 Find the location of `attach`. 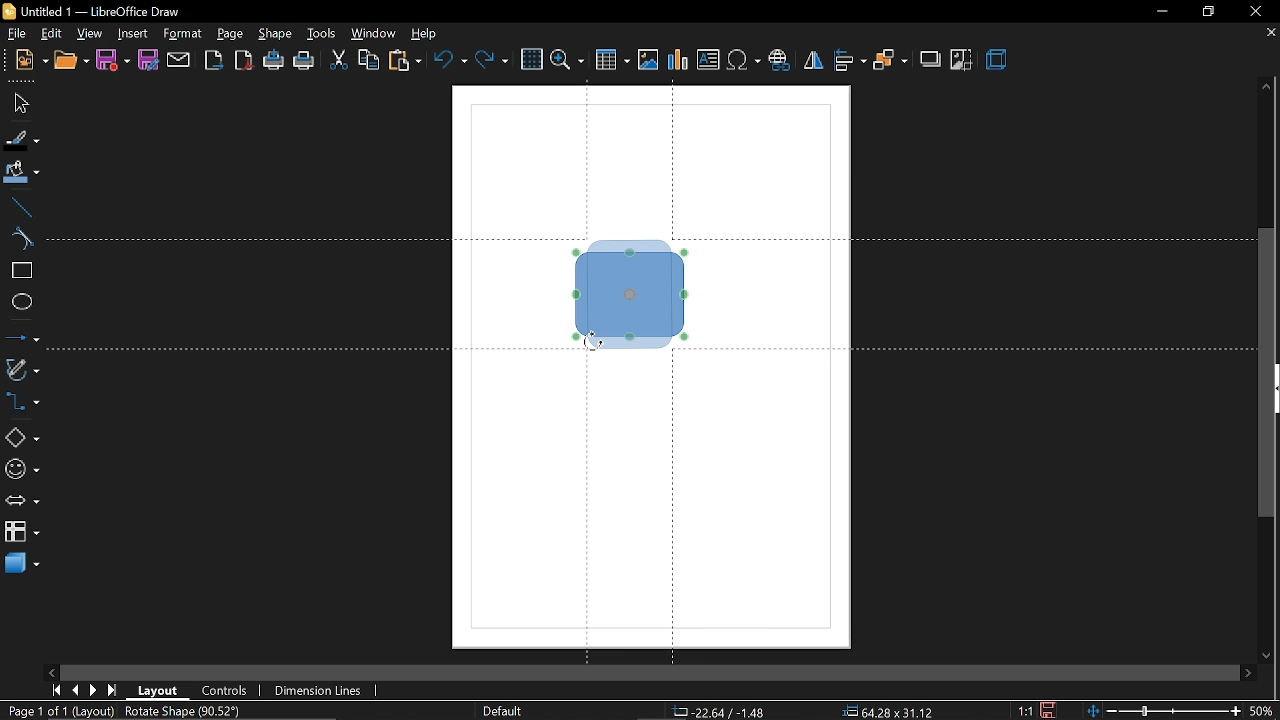

attach is located at coordinates (178, 59).